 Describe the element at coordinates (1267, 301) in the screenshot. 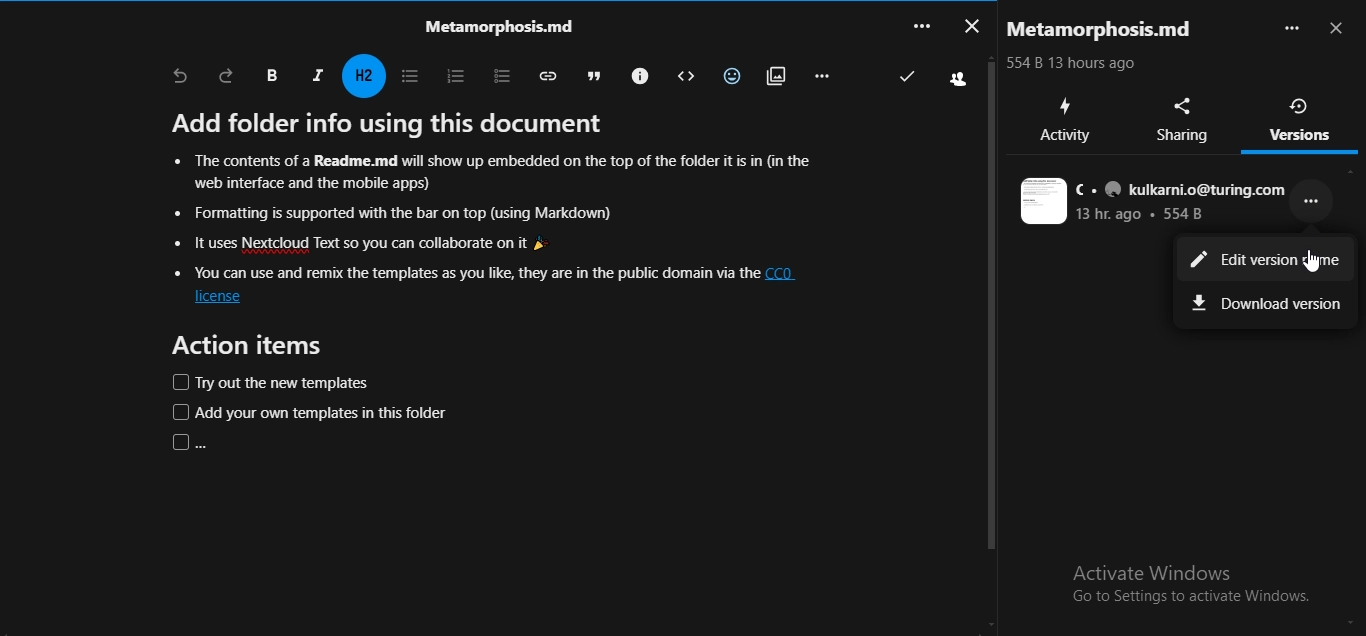

I see `download version` at that location.